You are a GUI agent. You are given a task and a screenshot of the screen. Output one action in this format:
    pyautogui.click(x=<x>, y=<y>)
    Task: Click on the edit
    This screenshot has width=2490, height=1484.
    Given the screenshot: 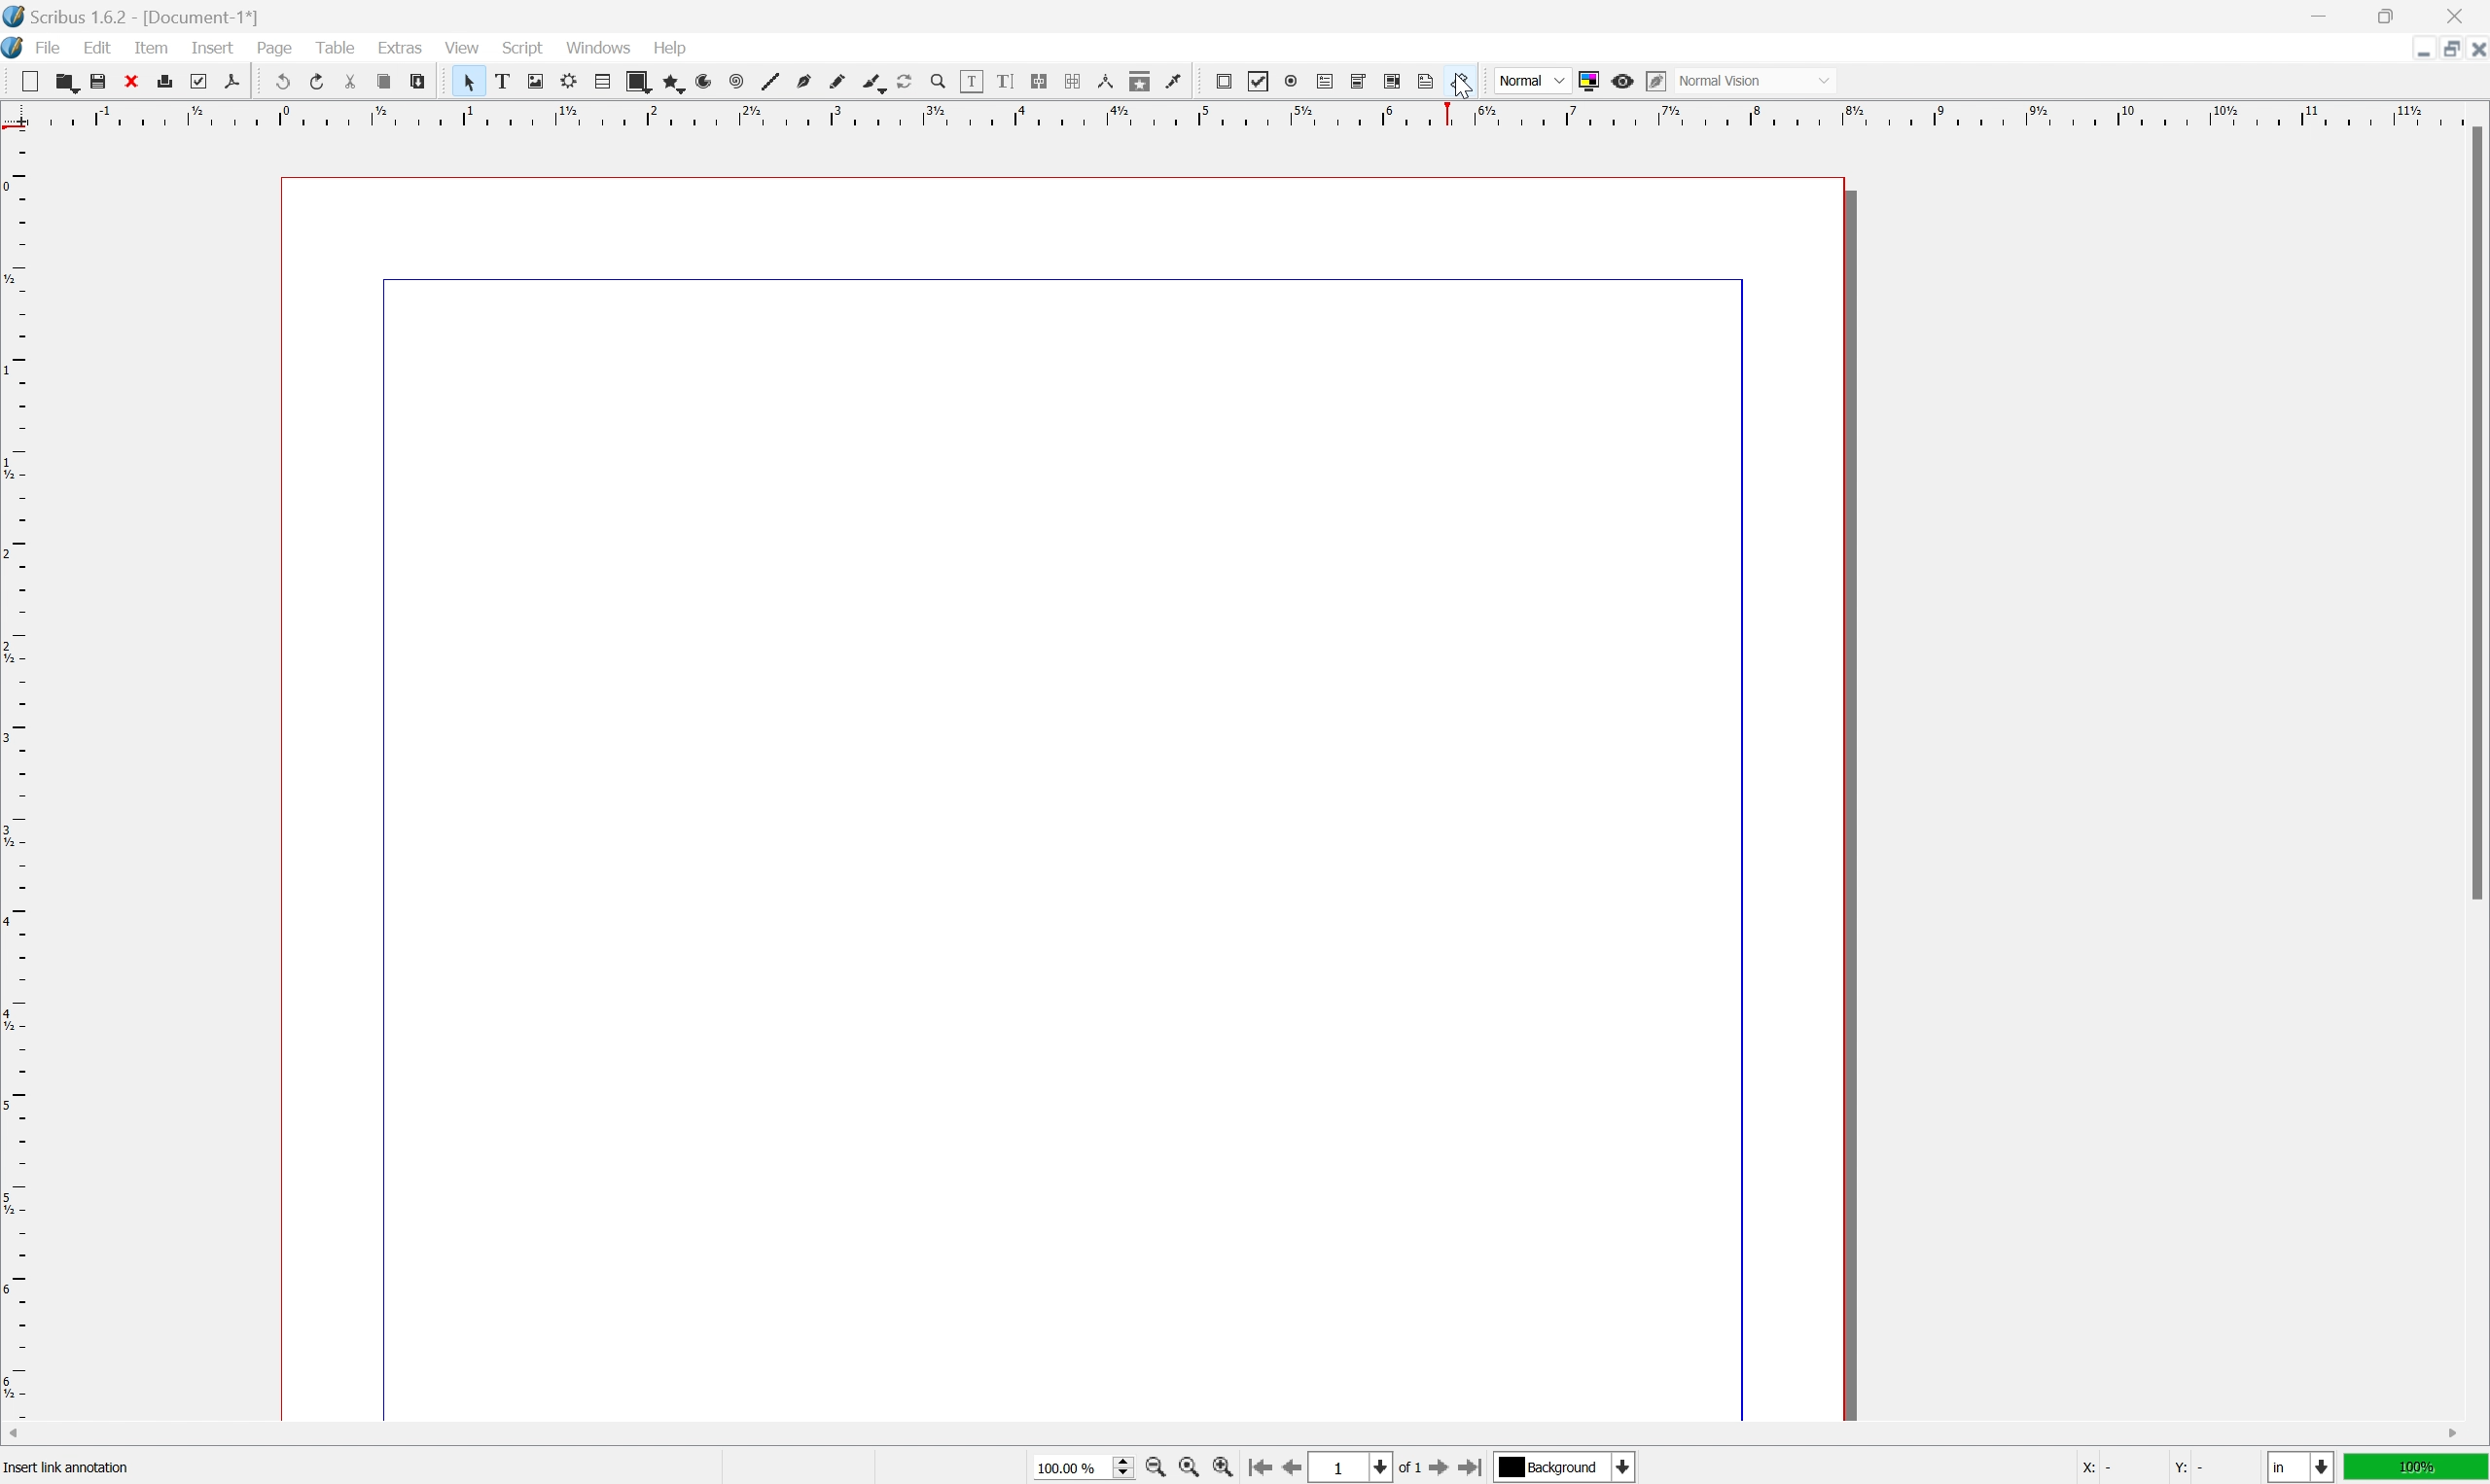 What is the action you would take?
    pyautogui.click(x=98, y=47)
    